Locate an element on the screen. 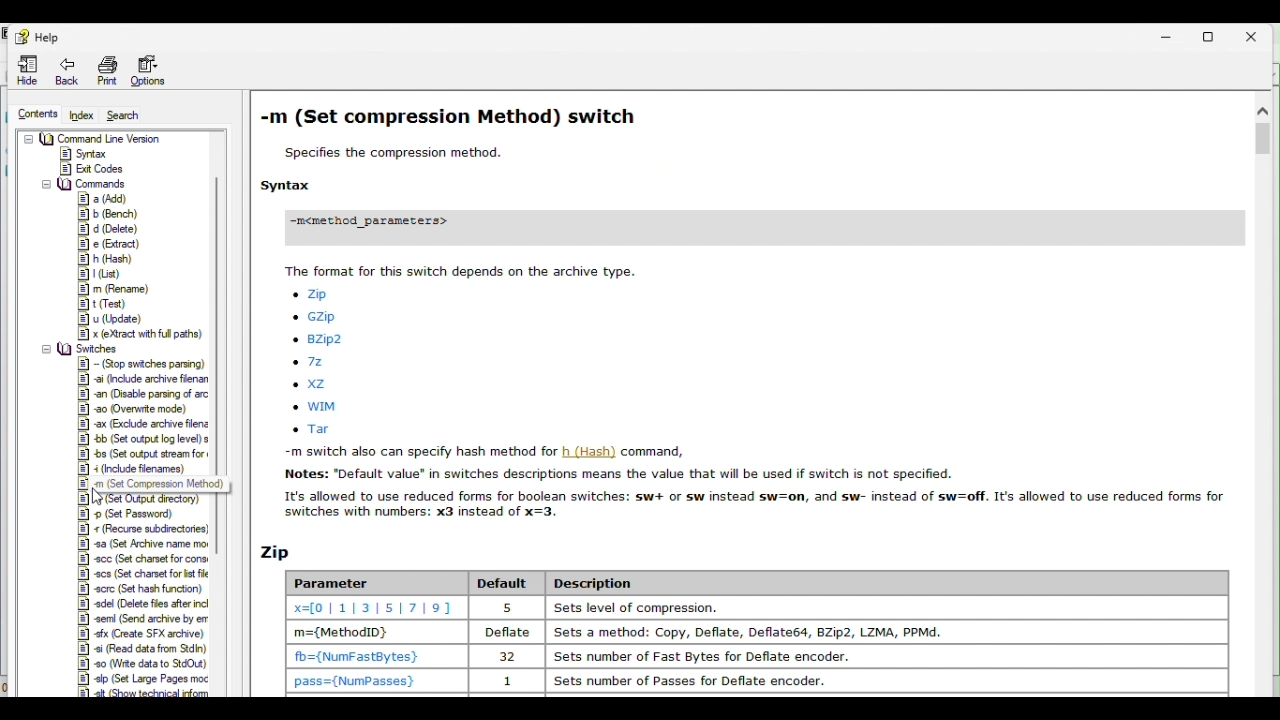 This screenshot has width=1280, height=720. Hide is located at coordinates (29, 70).